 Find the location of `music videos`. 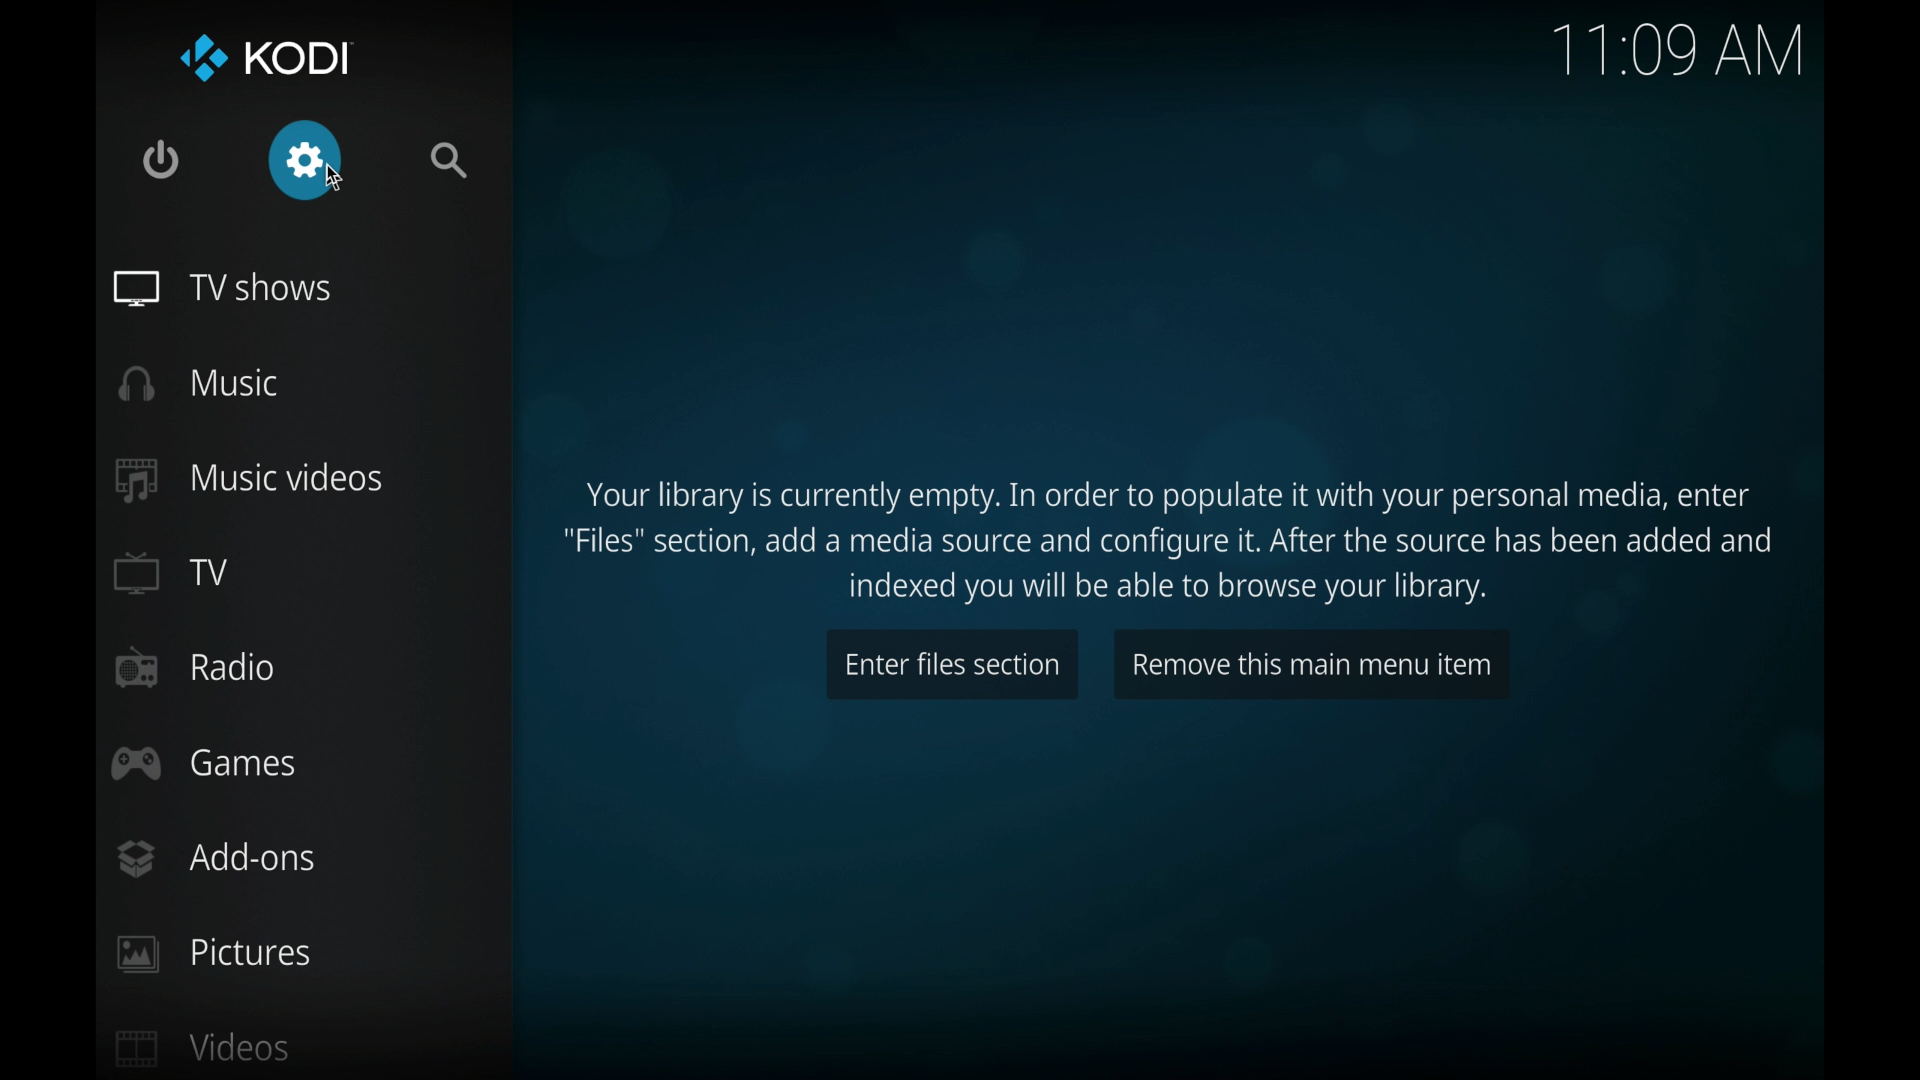

music videos is located at coordinates (250, 479).